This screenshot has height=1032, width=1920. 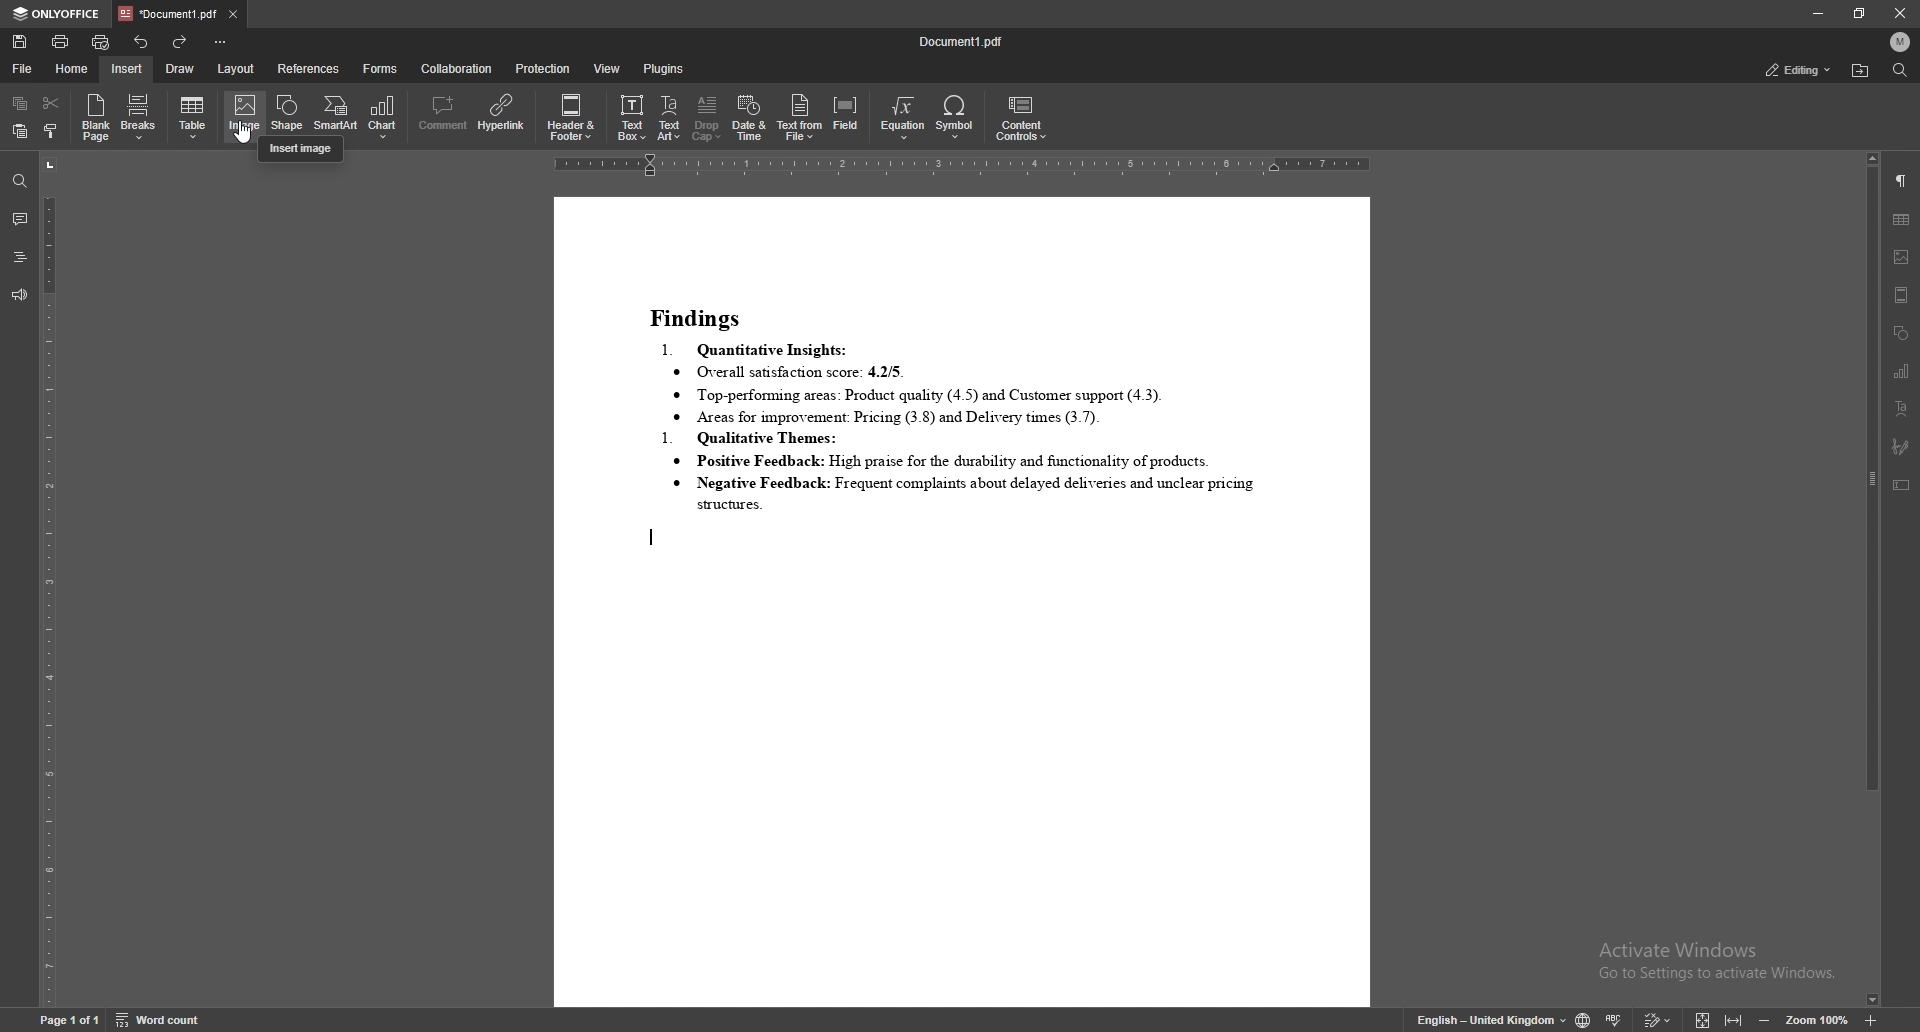 I want to click on find, so click(x=18, y=180).